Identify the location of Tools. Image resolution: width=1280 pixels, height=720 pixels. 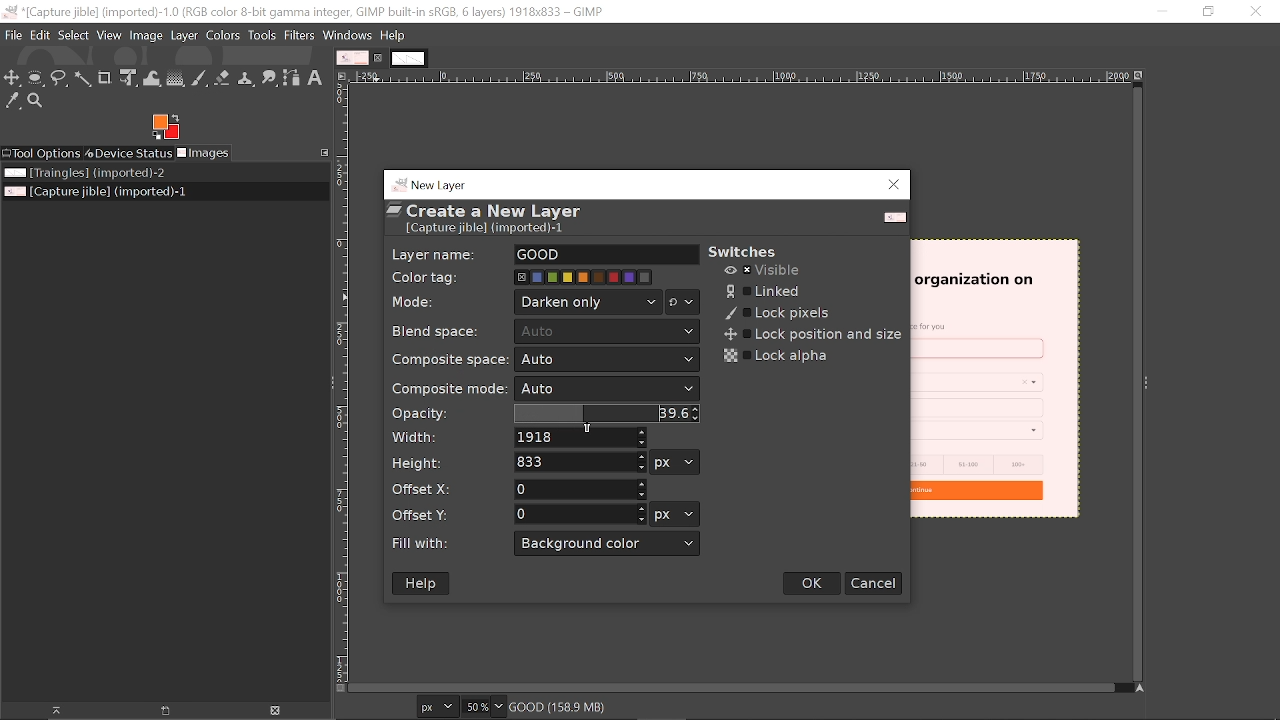
(261, 35).